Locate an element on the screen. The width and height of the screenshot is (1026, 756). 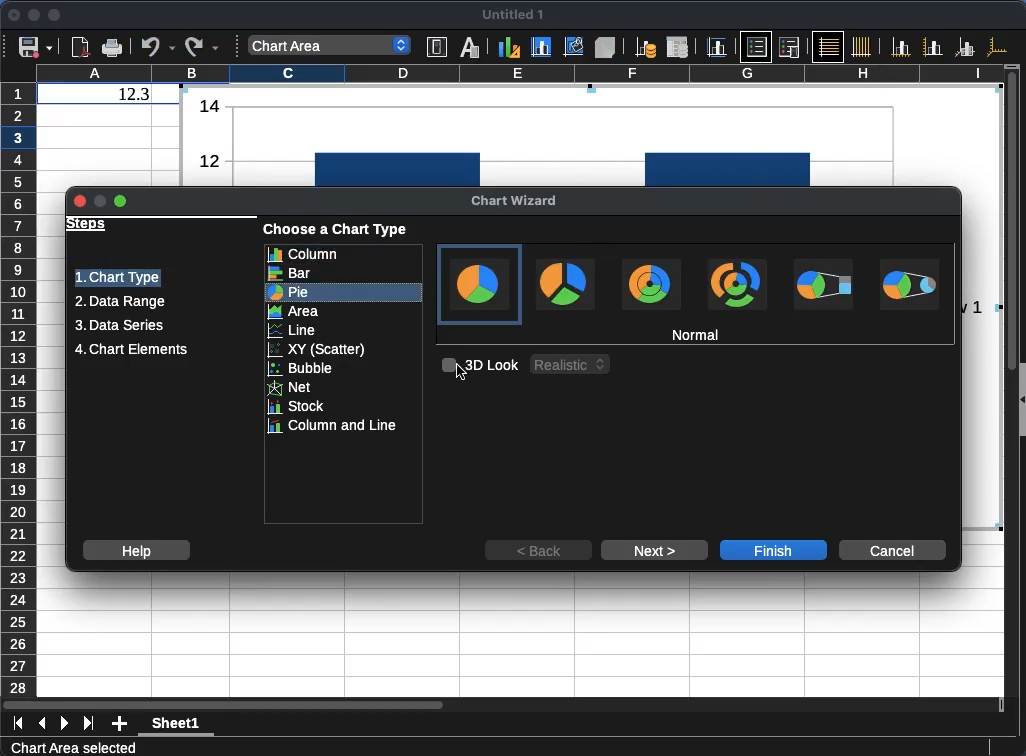
Bar-of-pie chart is located at coordinates (823, 284).